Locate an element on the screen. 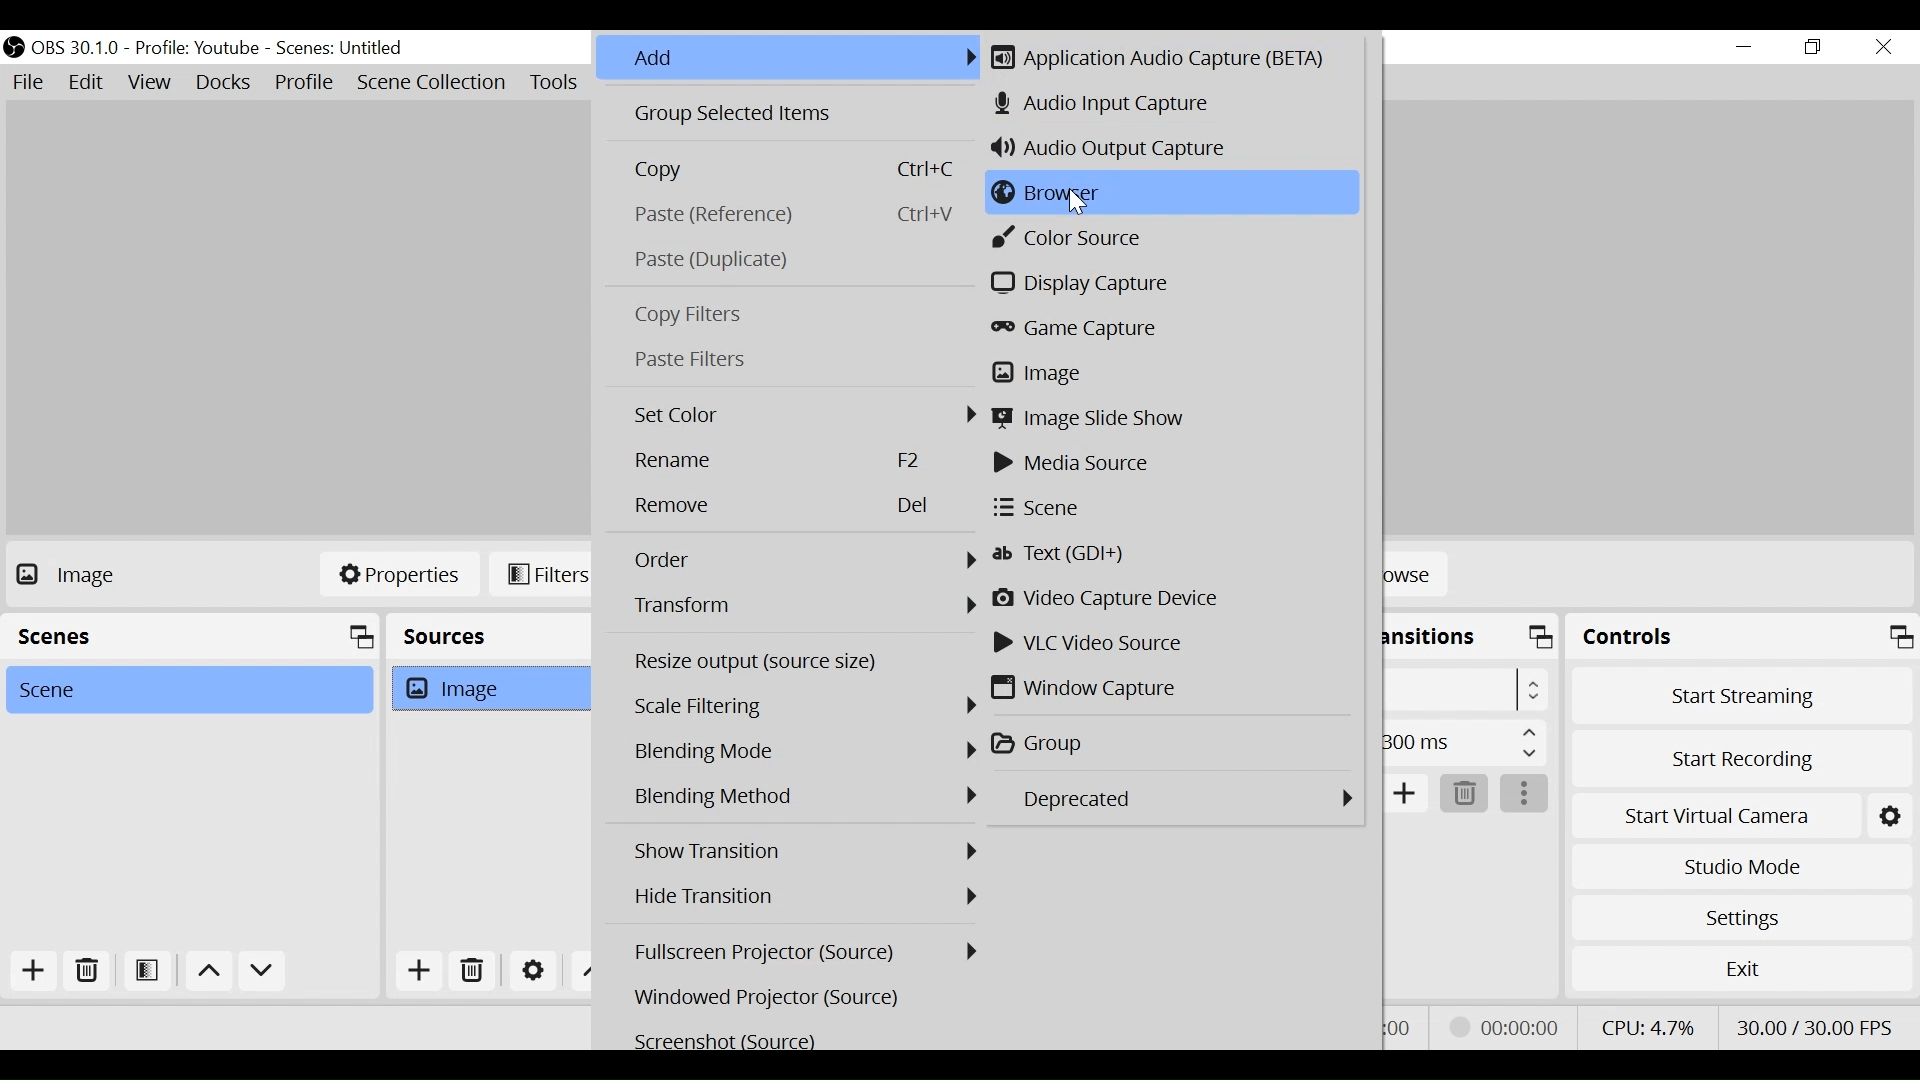  Add Source is located at coordinates (418, 973).